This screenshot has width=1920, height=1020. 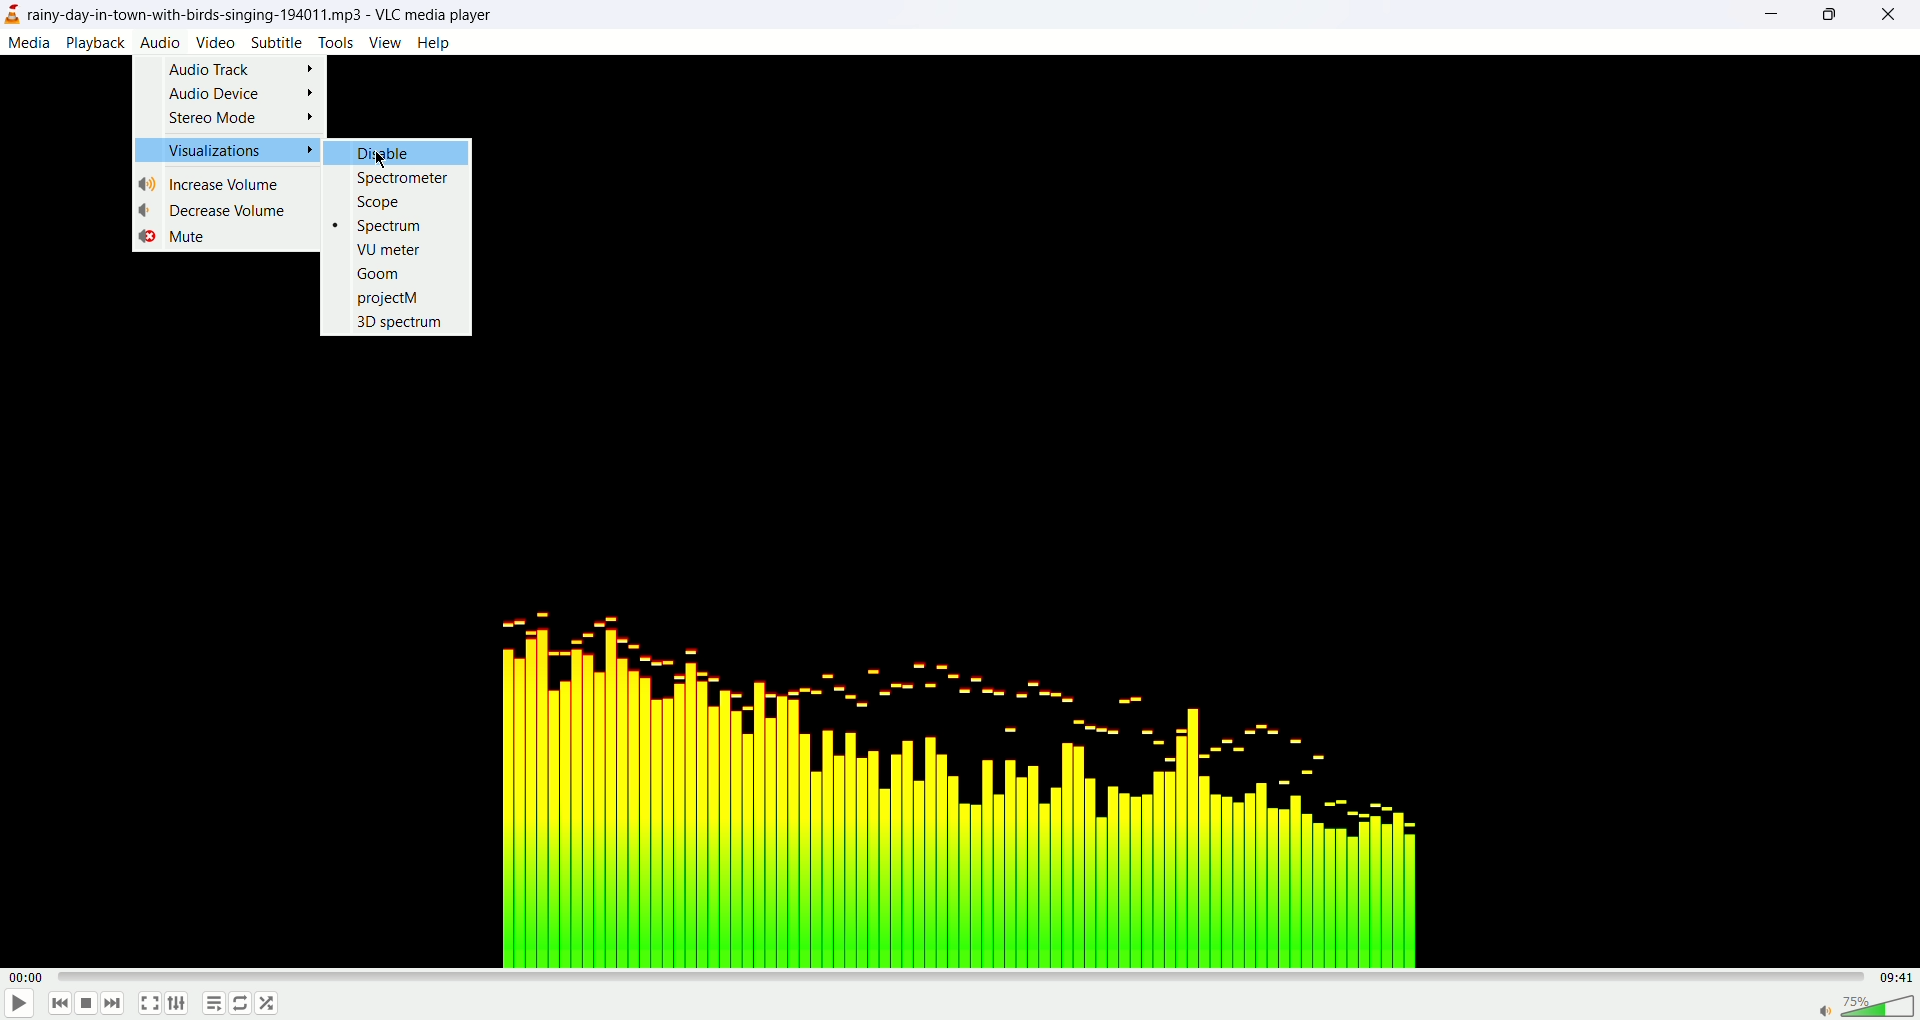 What do you see at coordinates (385, 42) in the screenshot?
I see `views` at bounding box center [385, 42].